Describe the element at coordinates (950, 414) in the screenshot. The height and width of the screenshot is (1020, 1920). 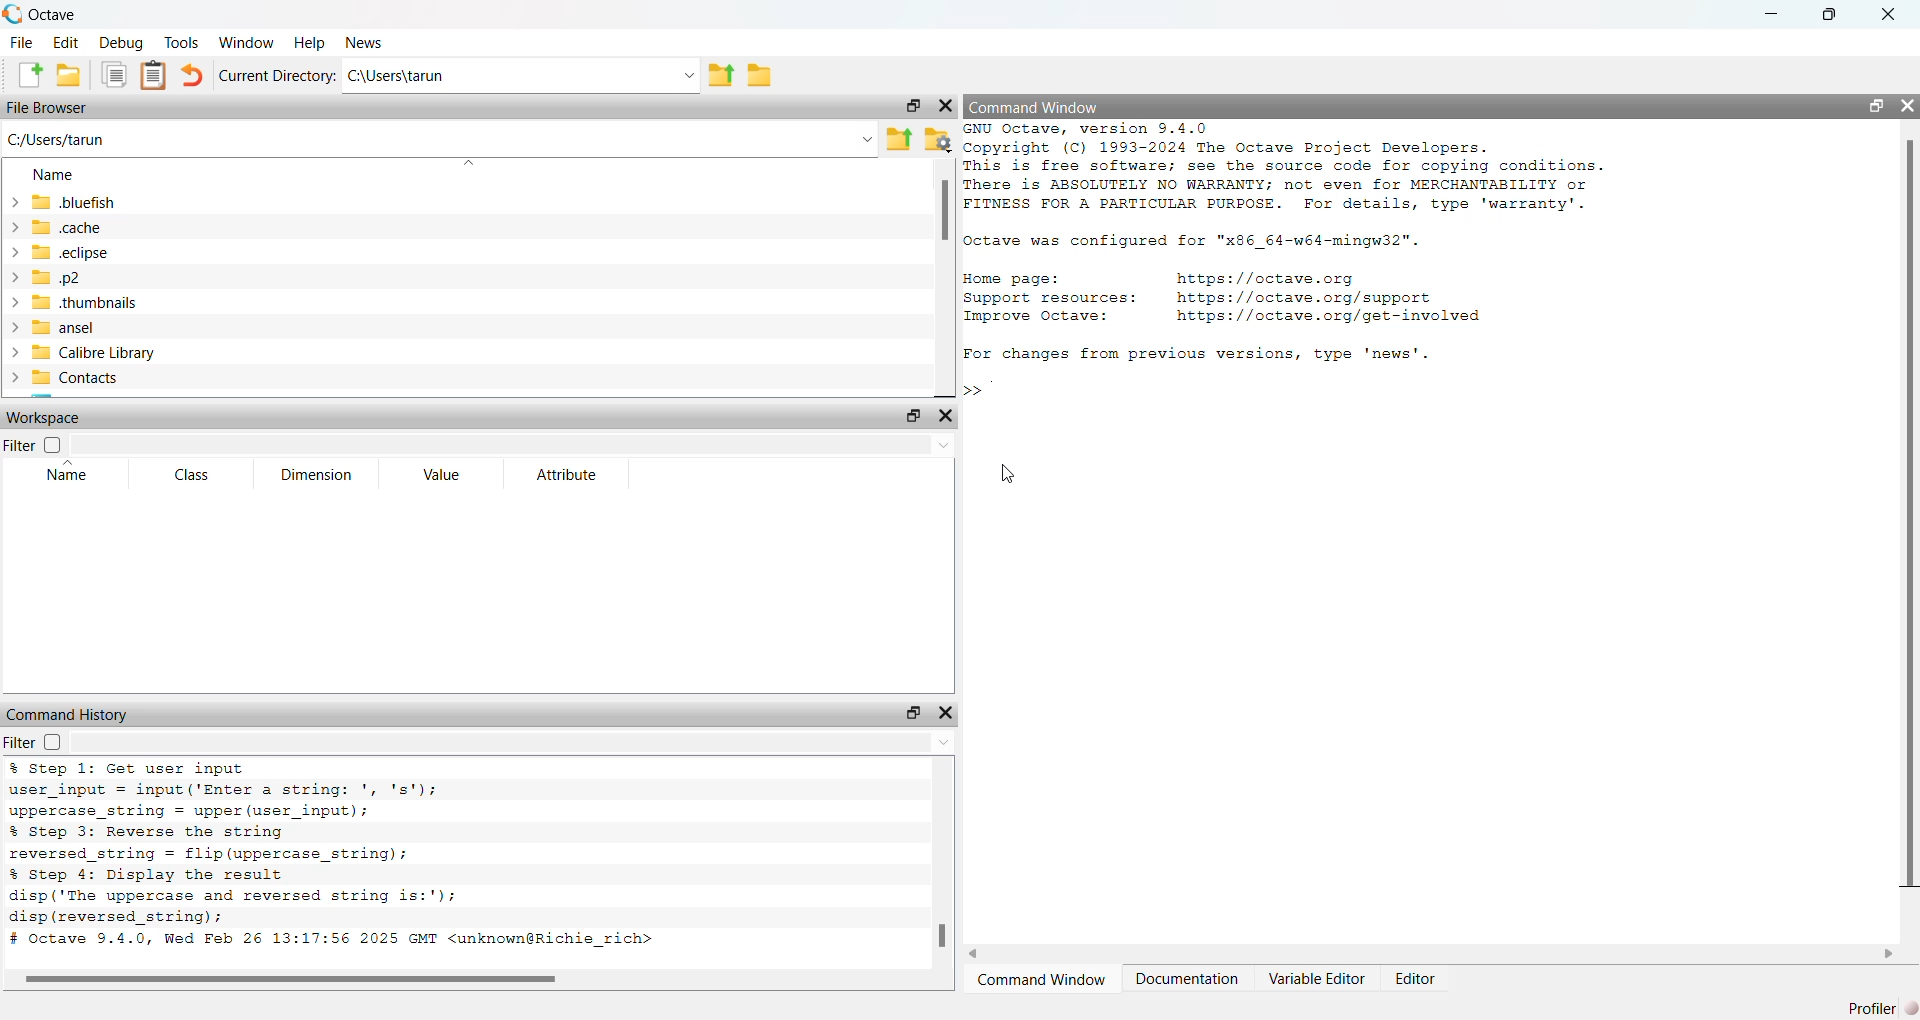
I see `hide widget` at that location.